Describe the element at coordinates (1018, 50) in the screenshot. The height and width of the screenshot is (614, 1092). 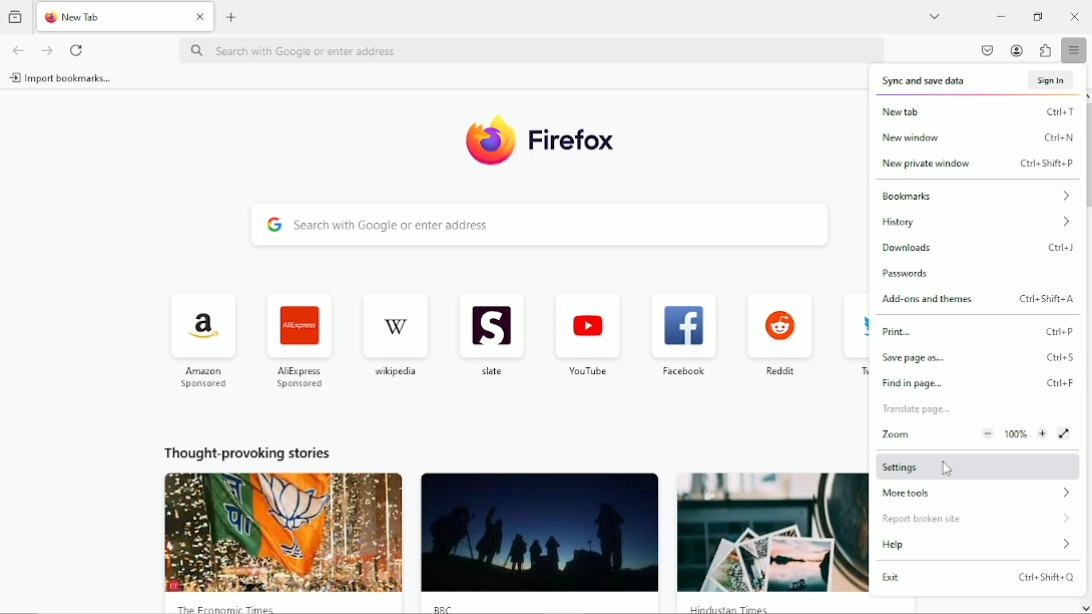
I see `account` at that location.